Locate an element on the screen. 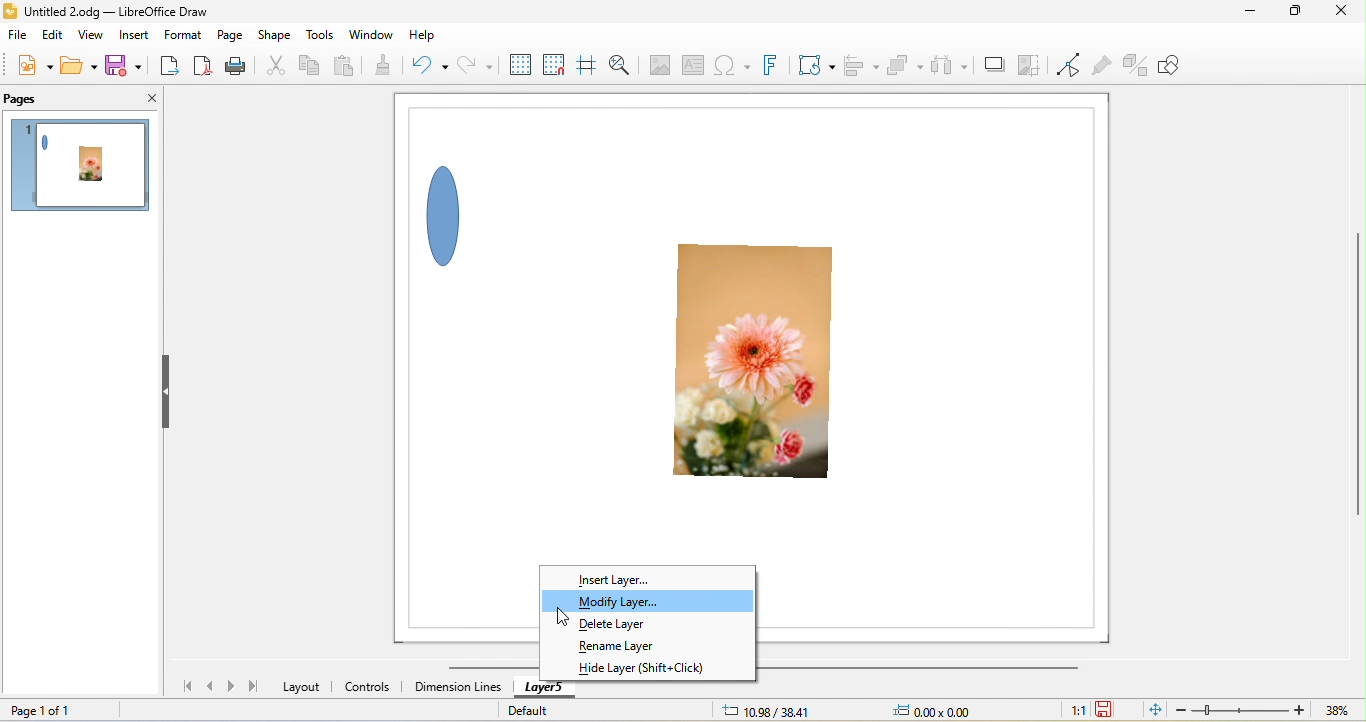  zoom and pan is located at coordinates (619, 65).